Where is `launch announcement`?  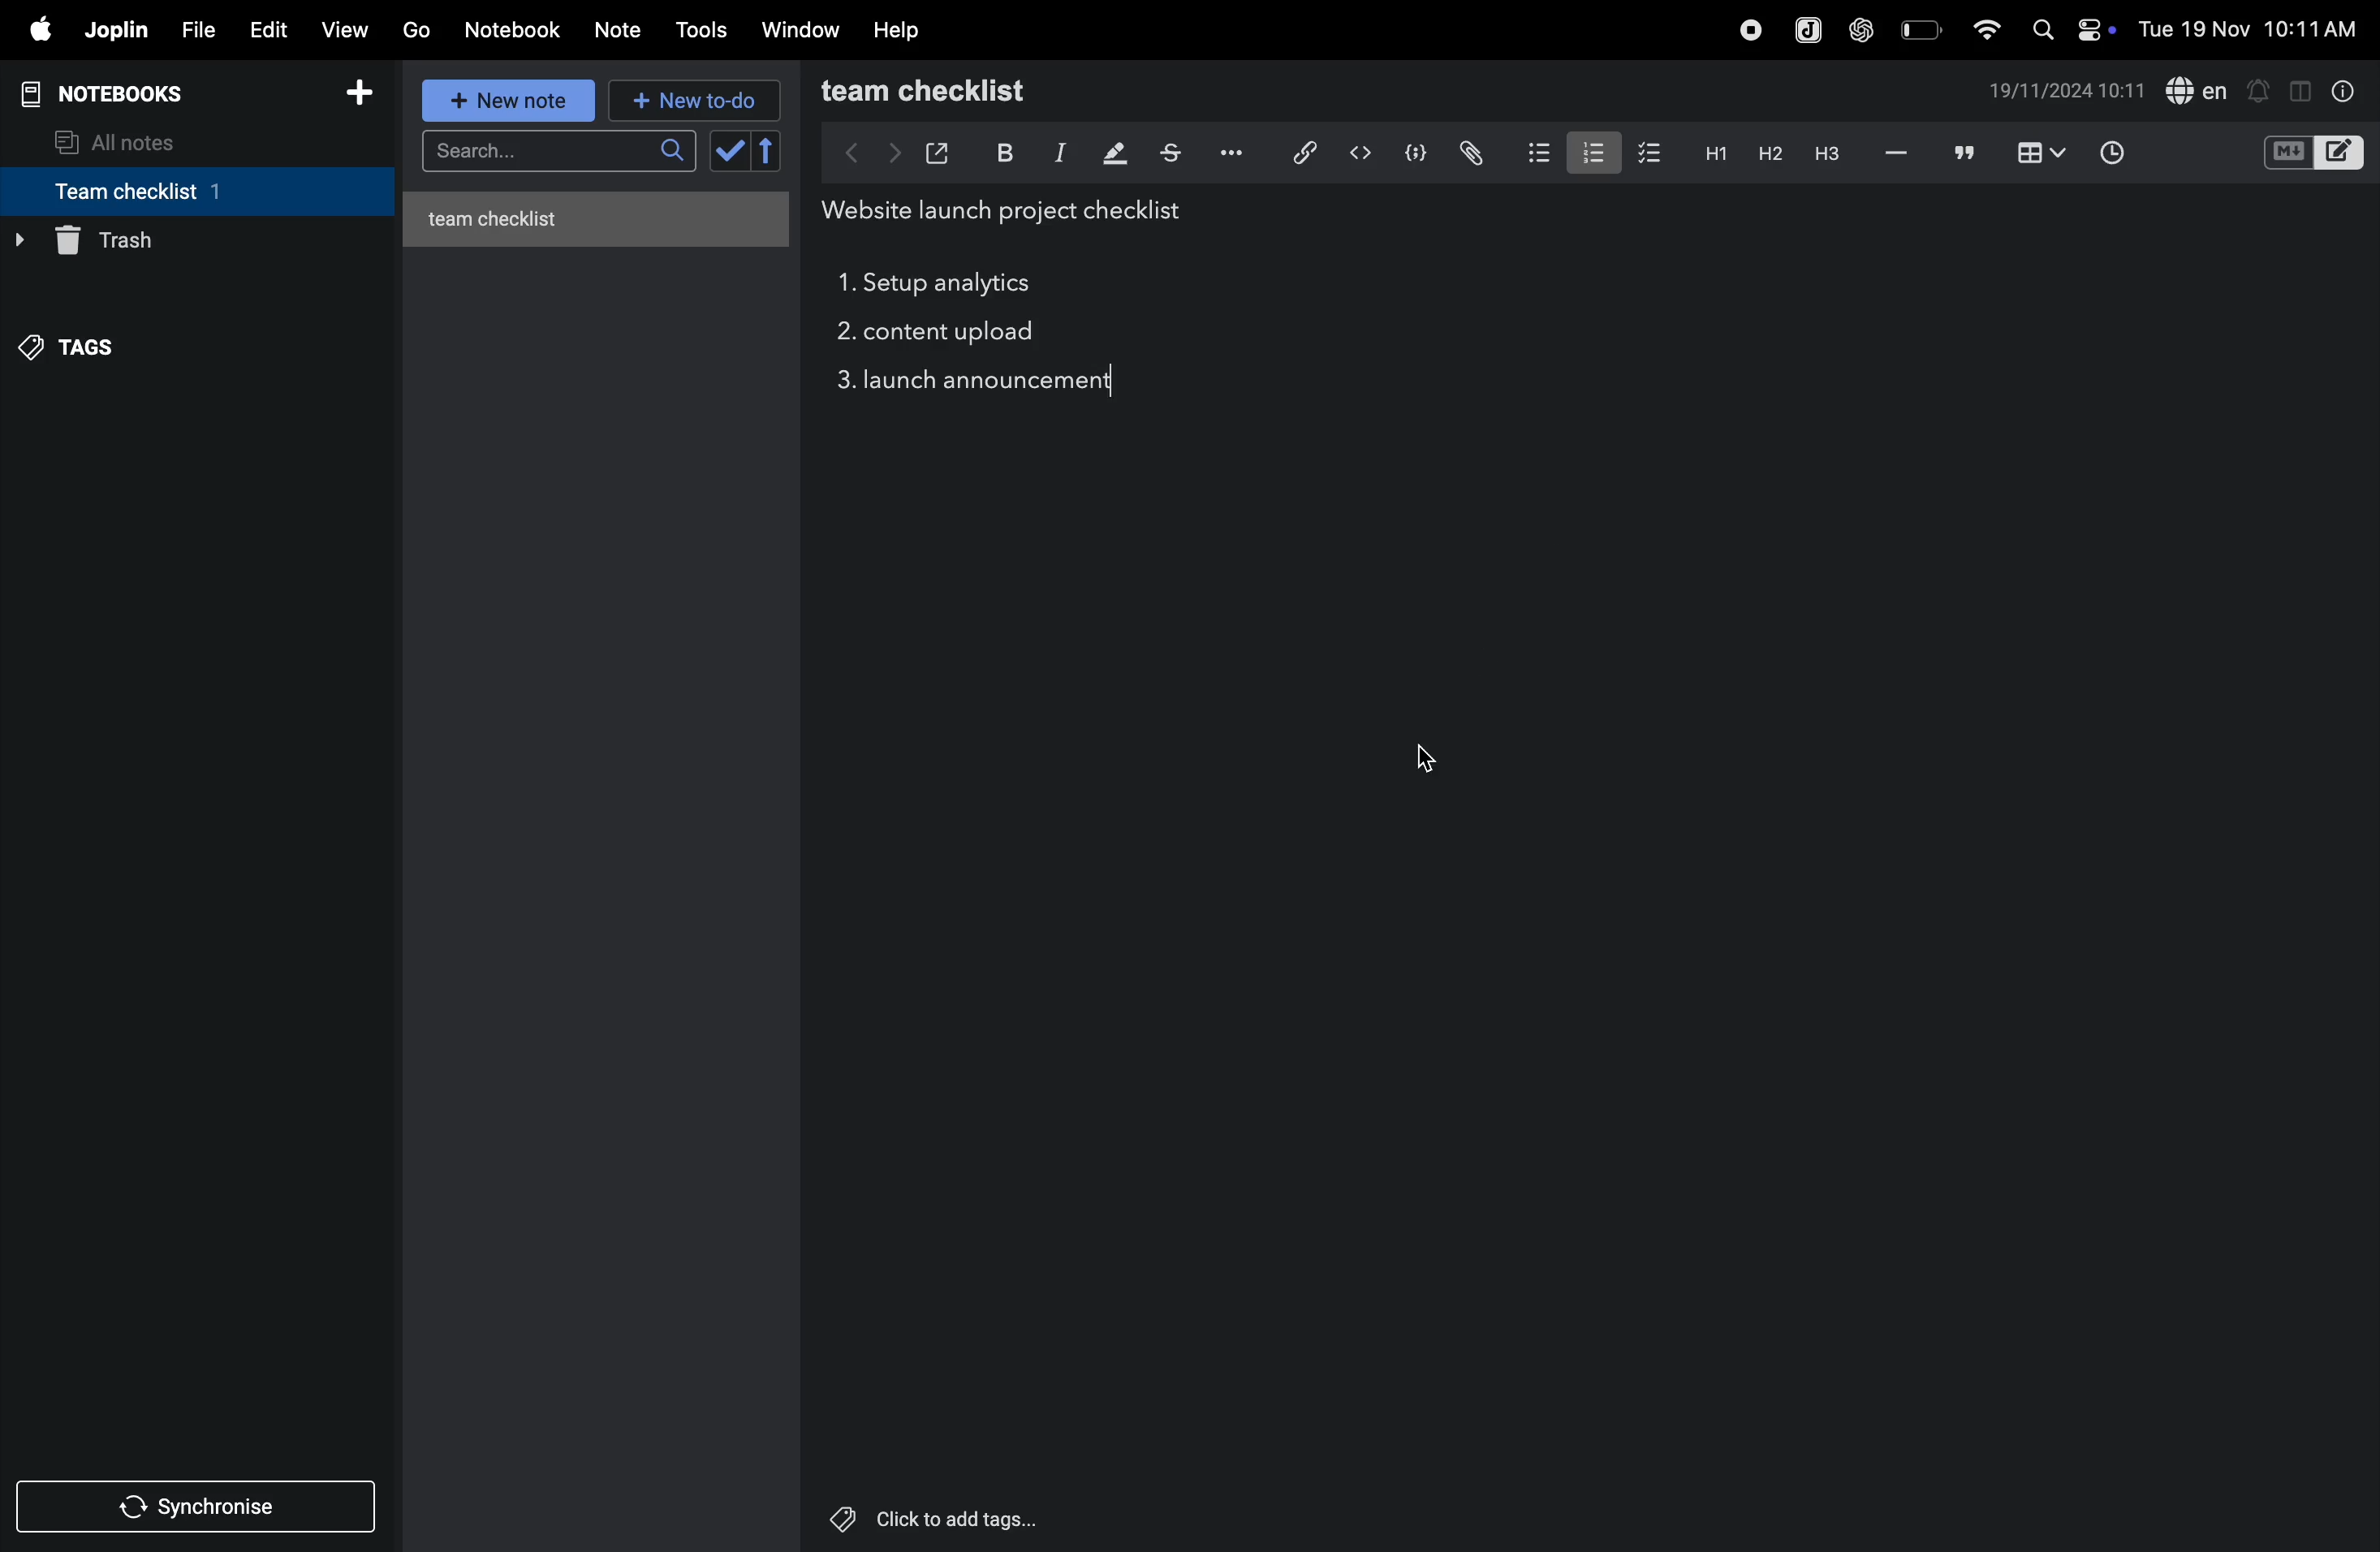
launch announcement is located at coordinates (1009, 379).